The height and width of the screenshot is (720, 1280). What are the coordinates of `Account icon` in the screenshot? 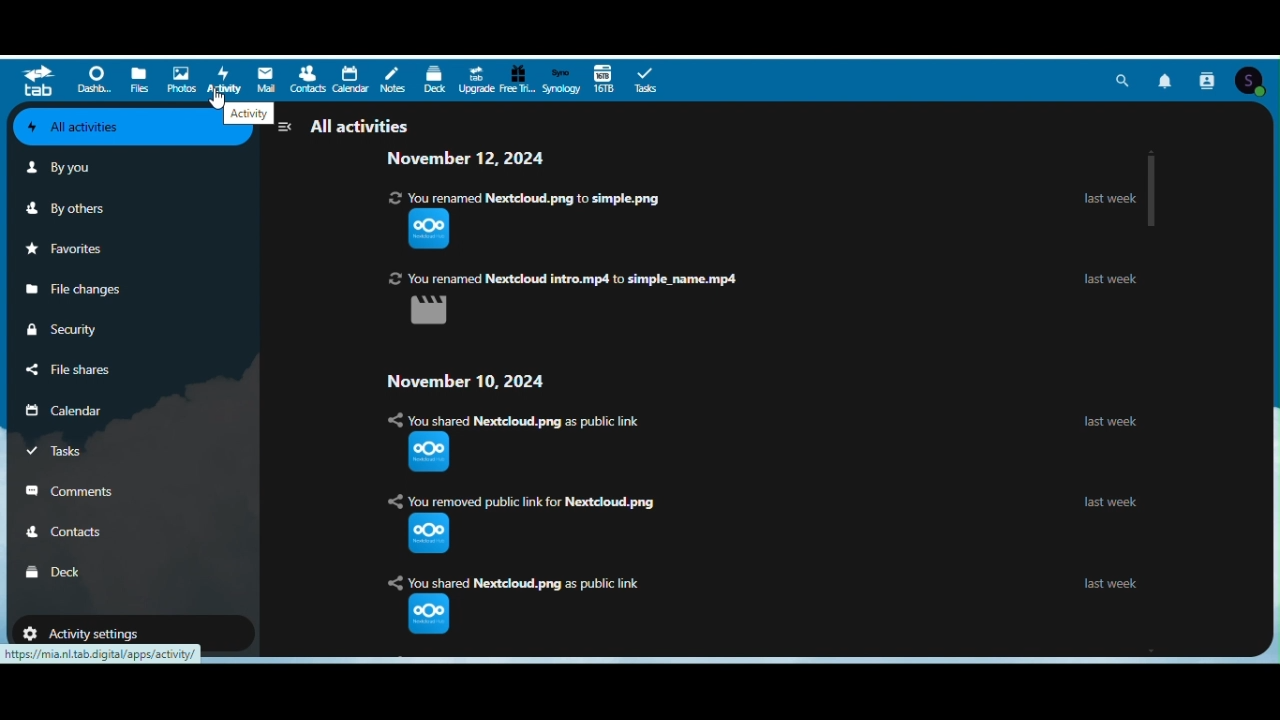 It's located at (1252, 80).